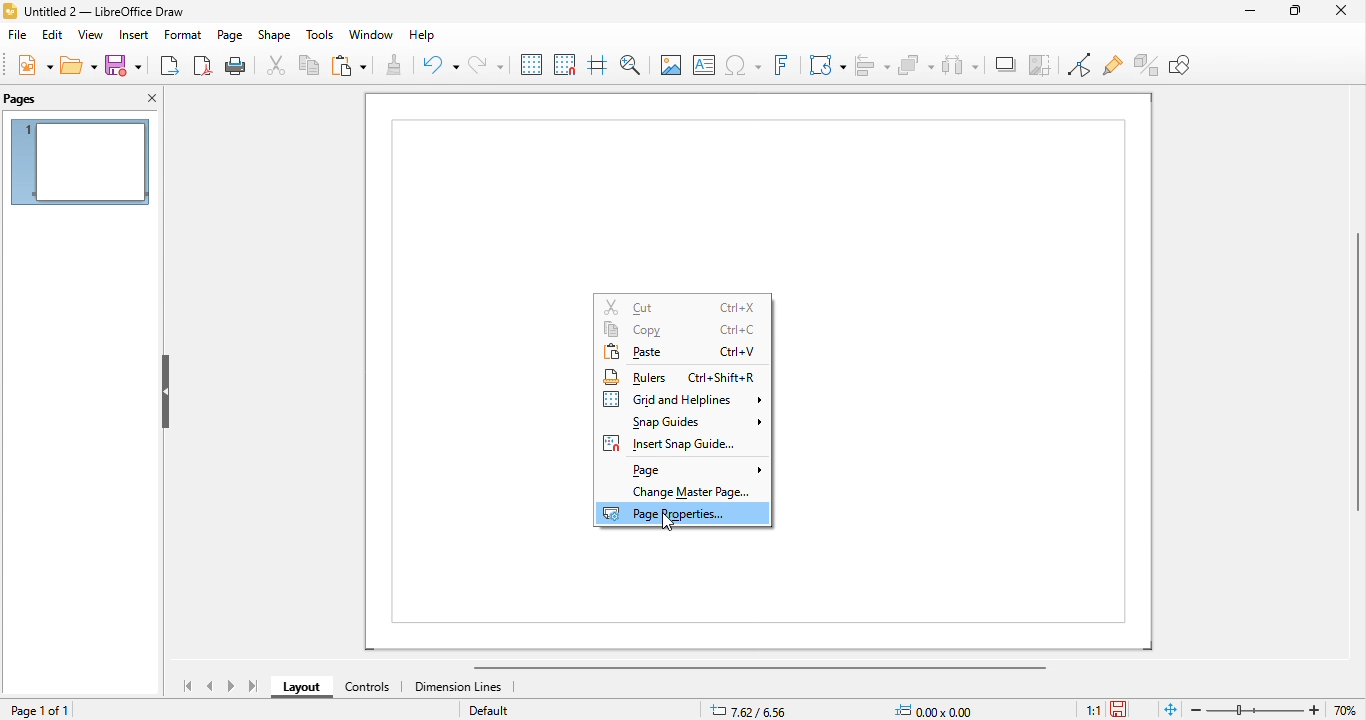  Describe the element at coordinates (529, 62) in the screenshot. I see `display grid` at that location.